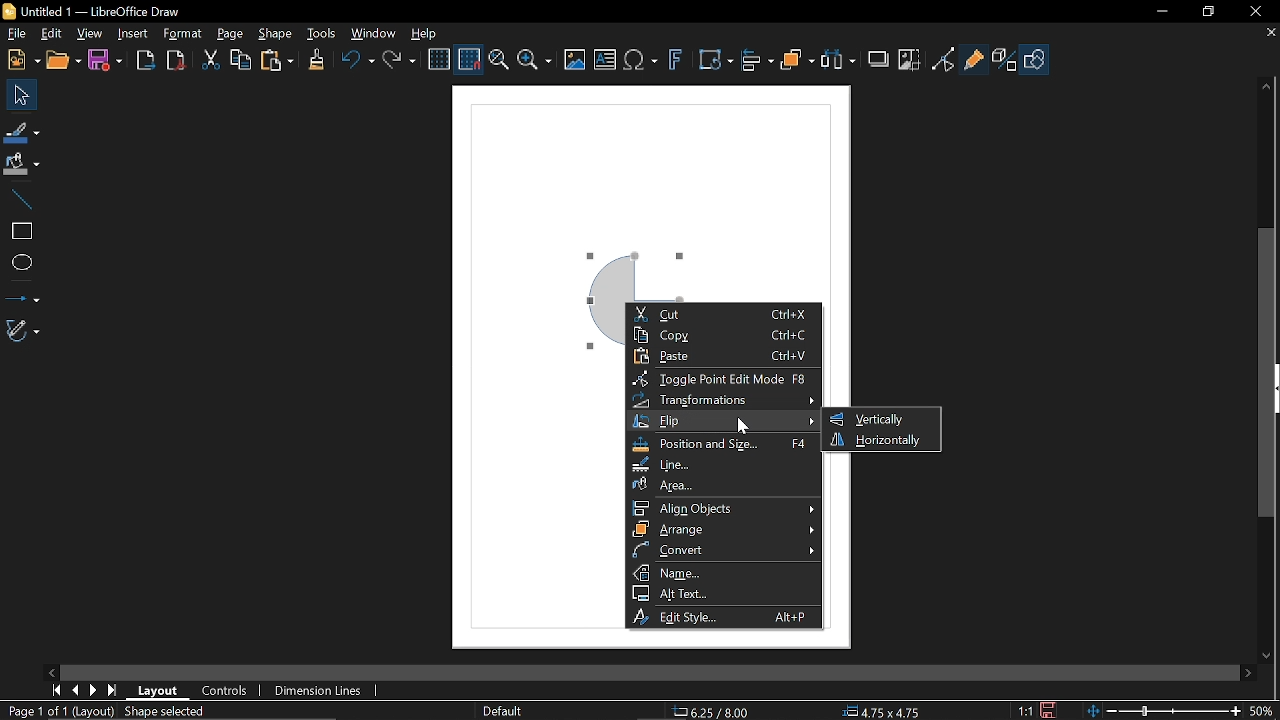  I want to click on Cut   Ctrl+X, so click(722, 314).